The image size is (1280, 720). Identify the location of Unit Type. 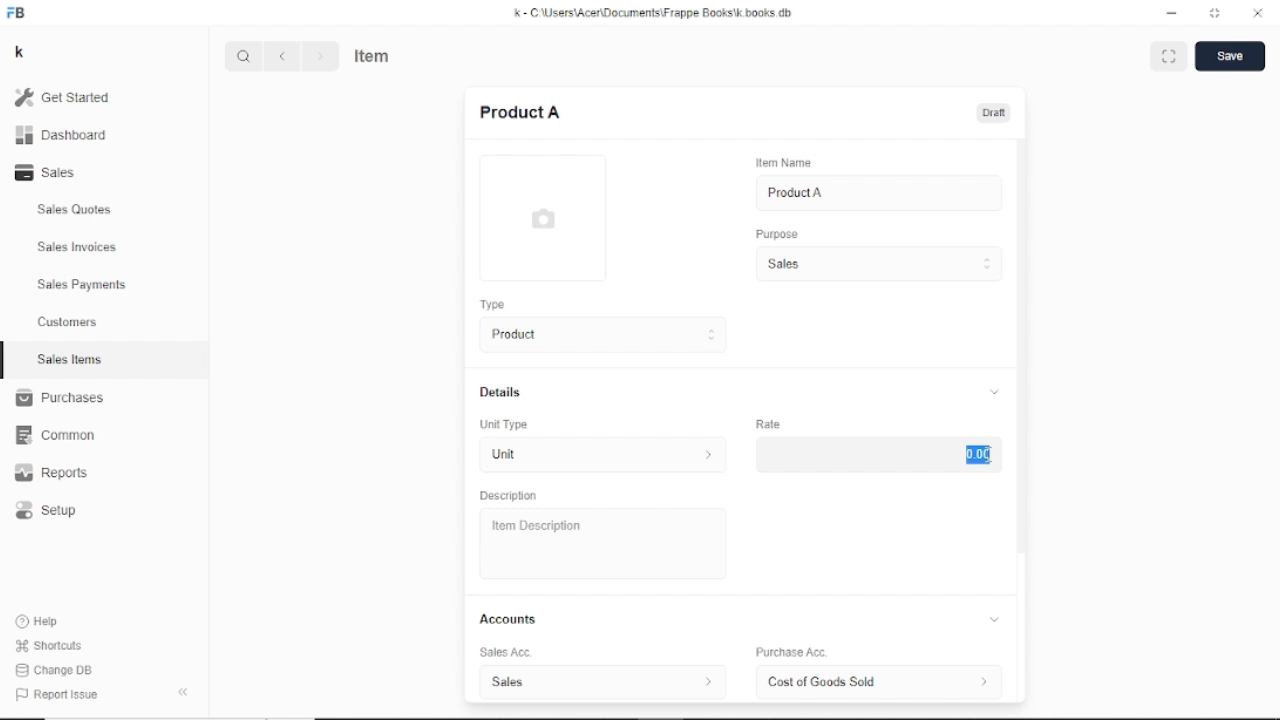
(505, 425).